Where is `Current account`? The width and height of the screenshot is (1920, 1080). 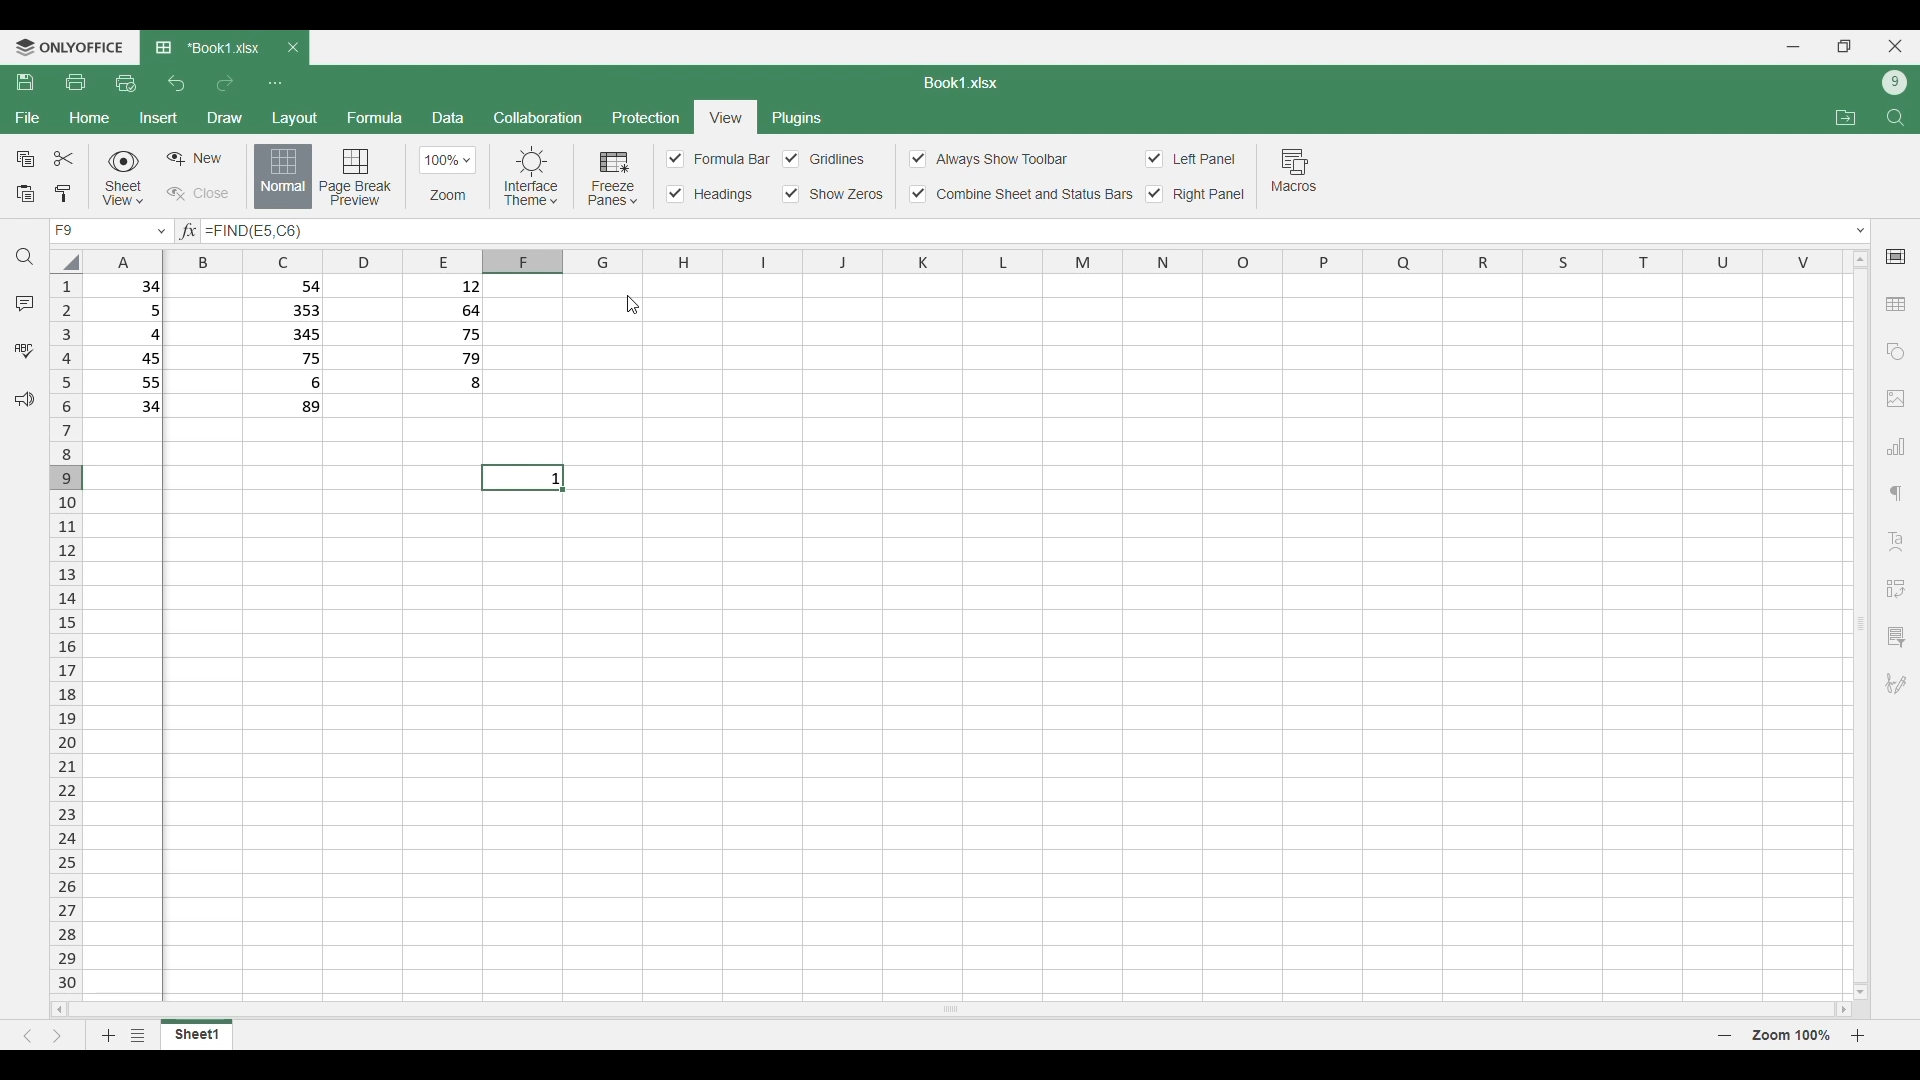
Current account is located at coordinates (1895, 83).